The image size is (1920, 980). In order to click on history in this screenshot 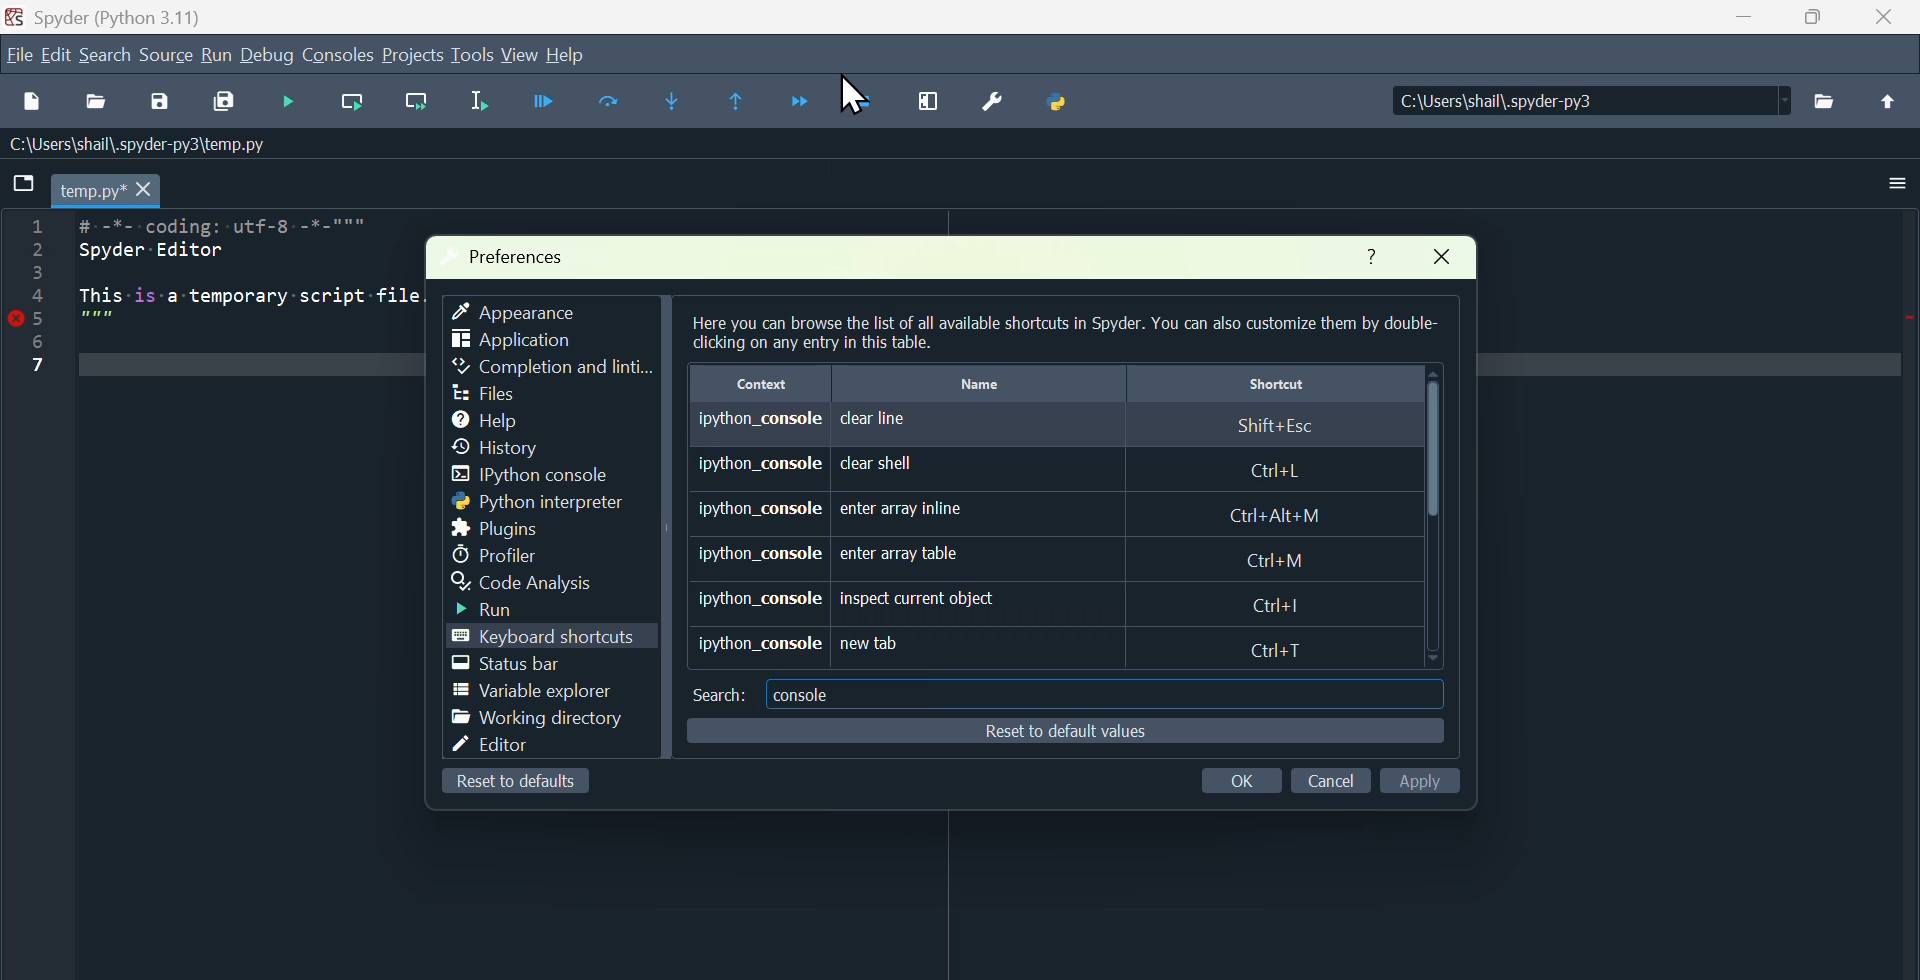, I will do `click(505, 449)`.